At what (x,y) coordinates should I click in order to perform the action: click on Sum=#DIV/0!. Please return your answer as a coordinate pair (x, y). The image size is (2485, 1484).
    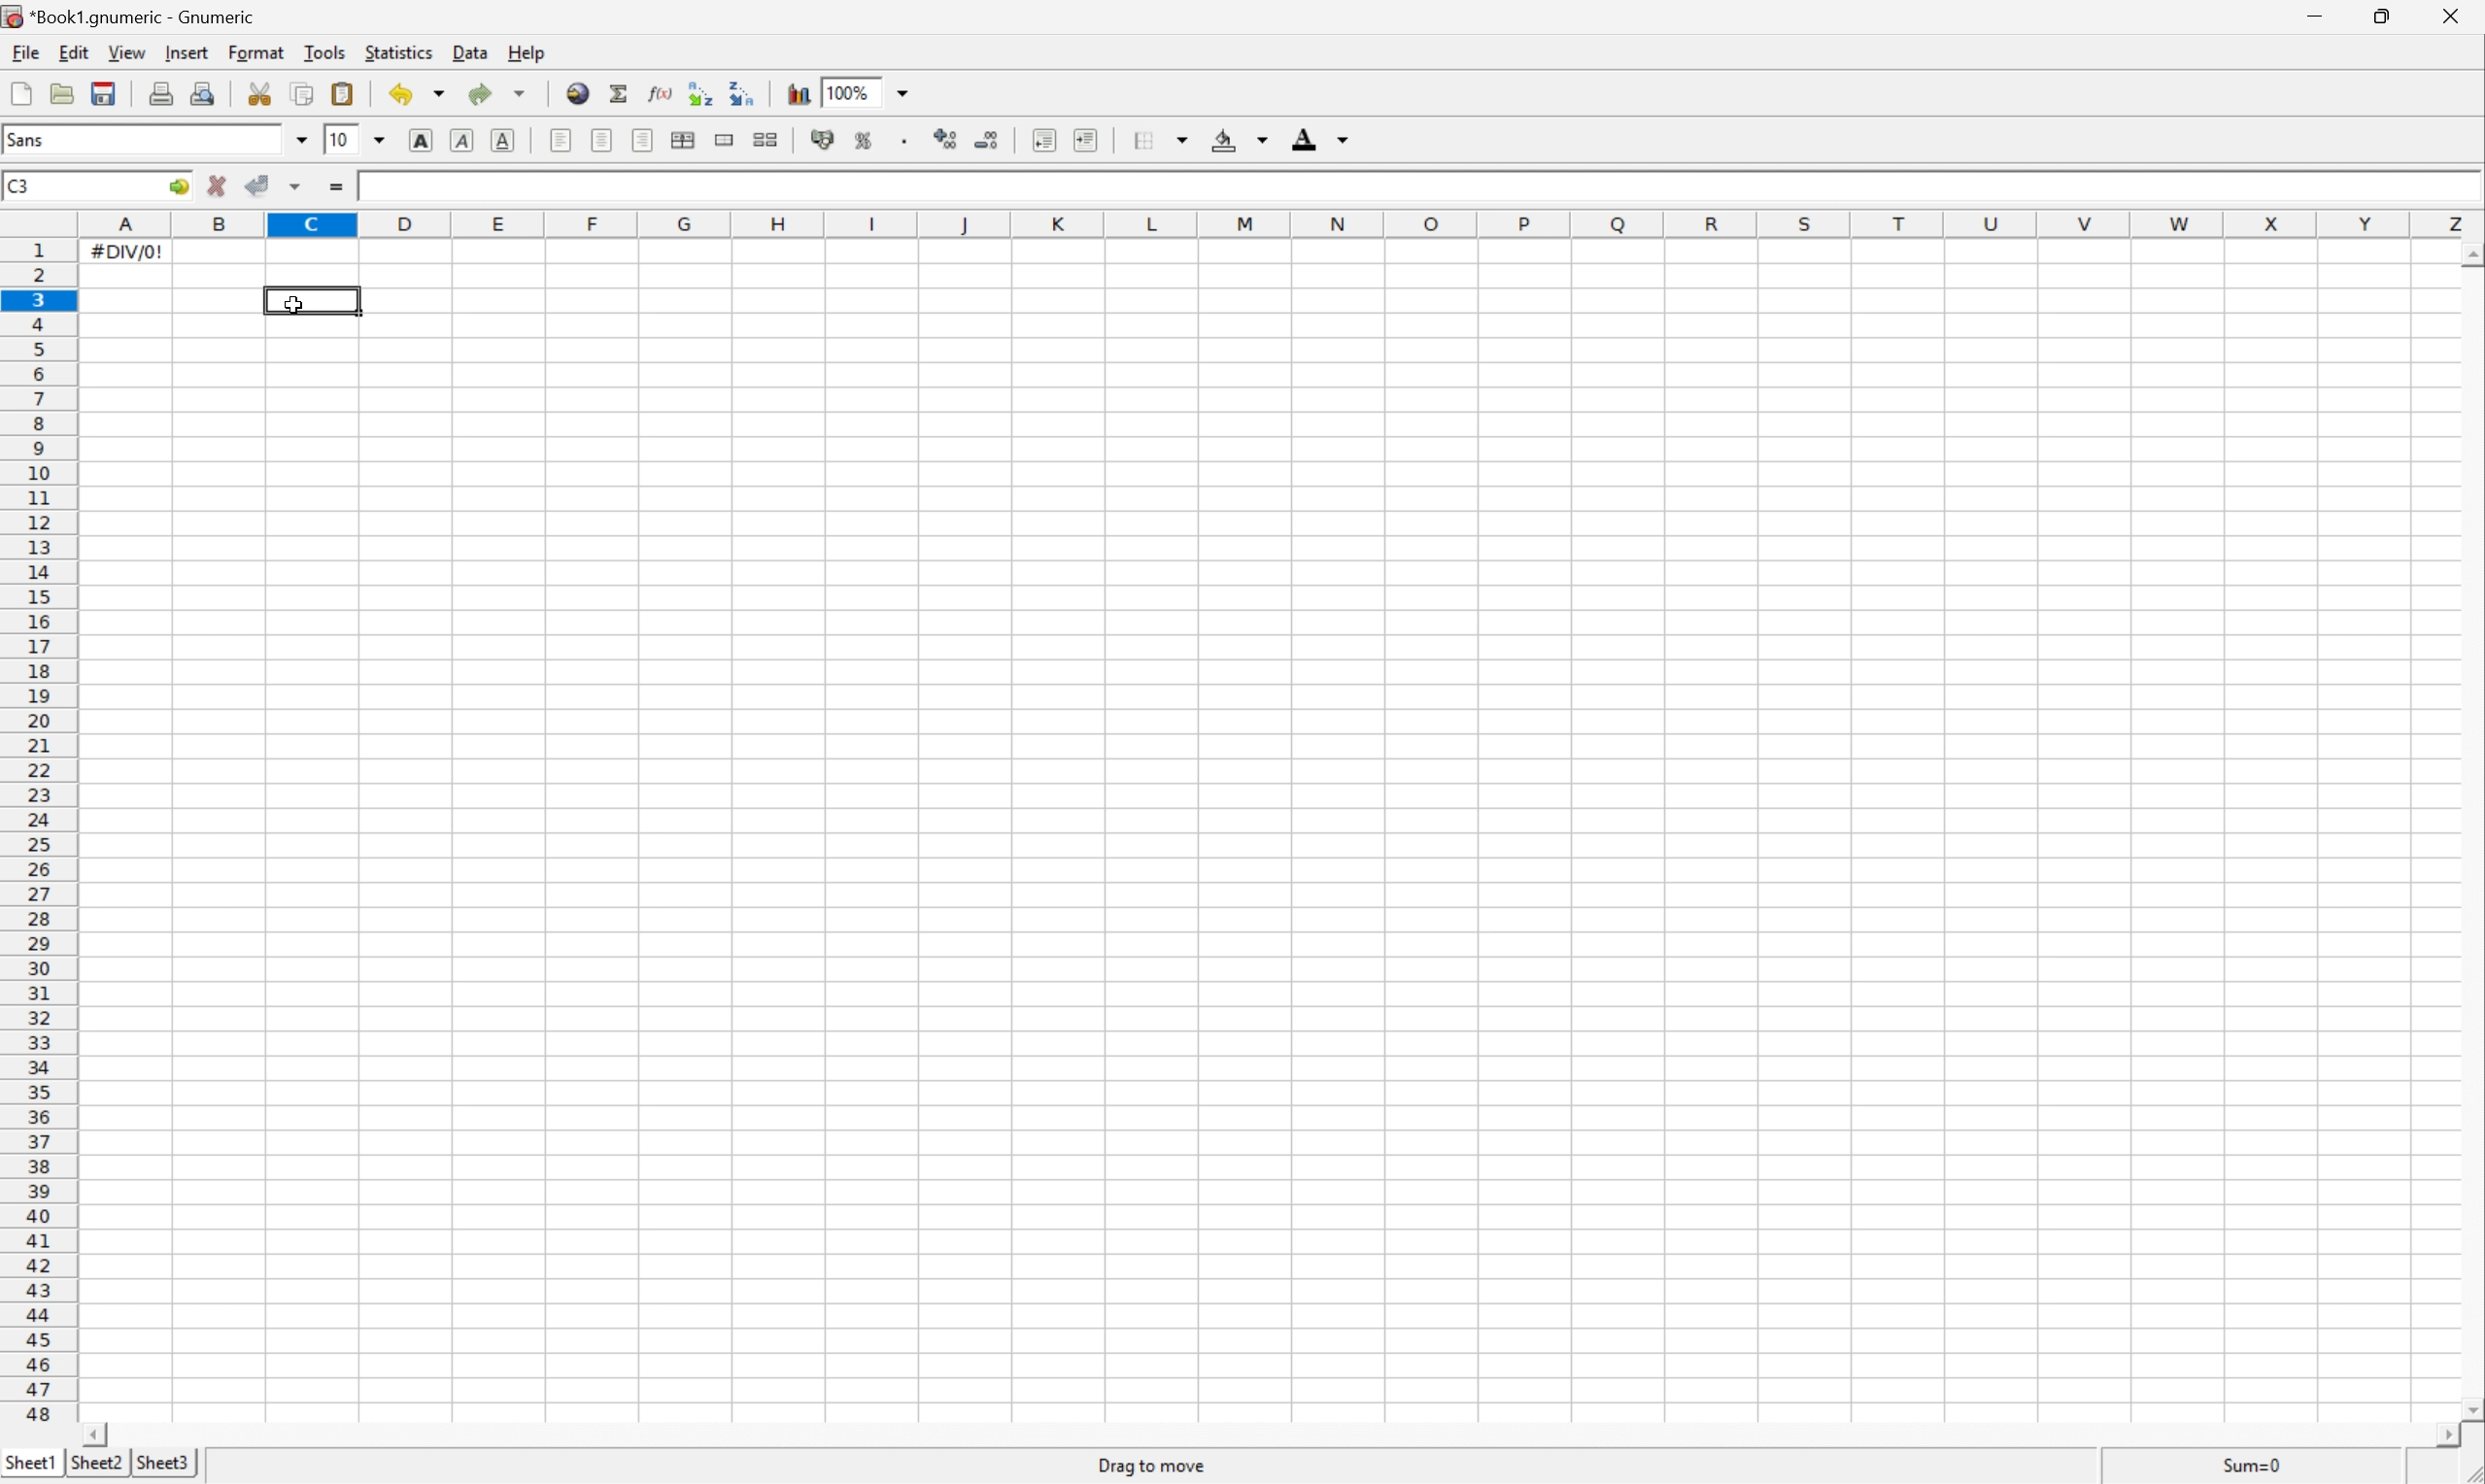
    Looking at the image, I should click on (2246, 1461).